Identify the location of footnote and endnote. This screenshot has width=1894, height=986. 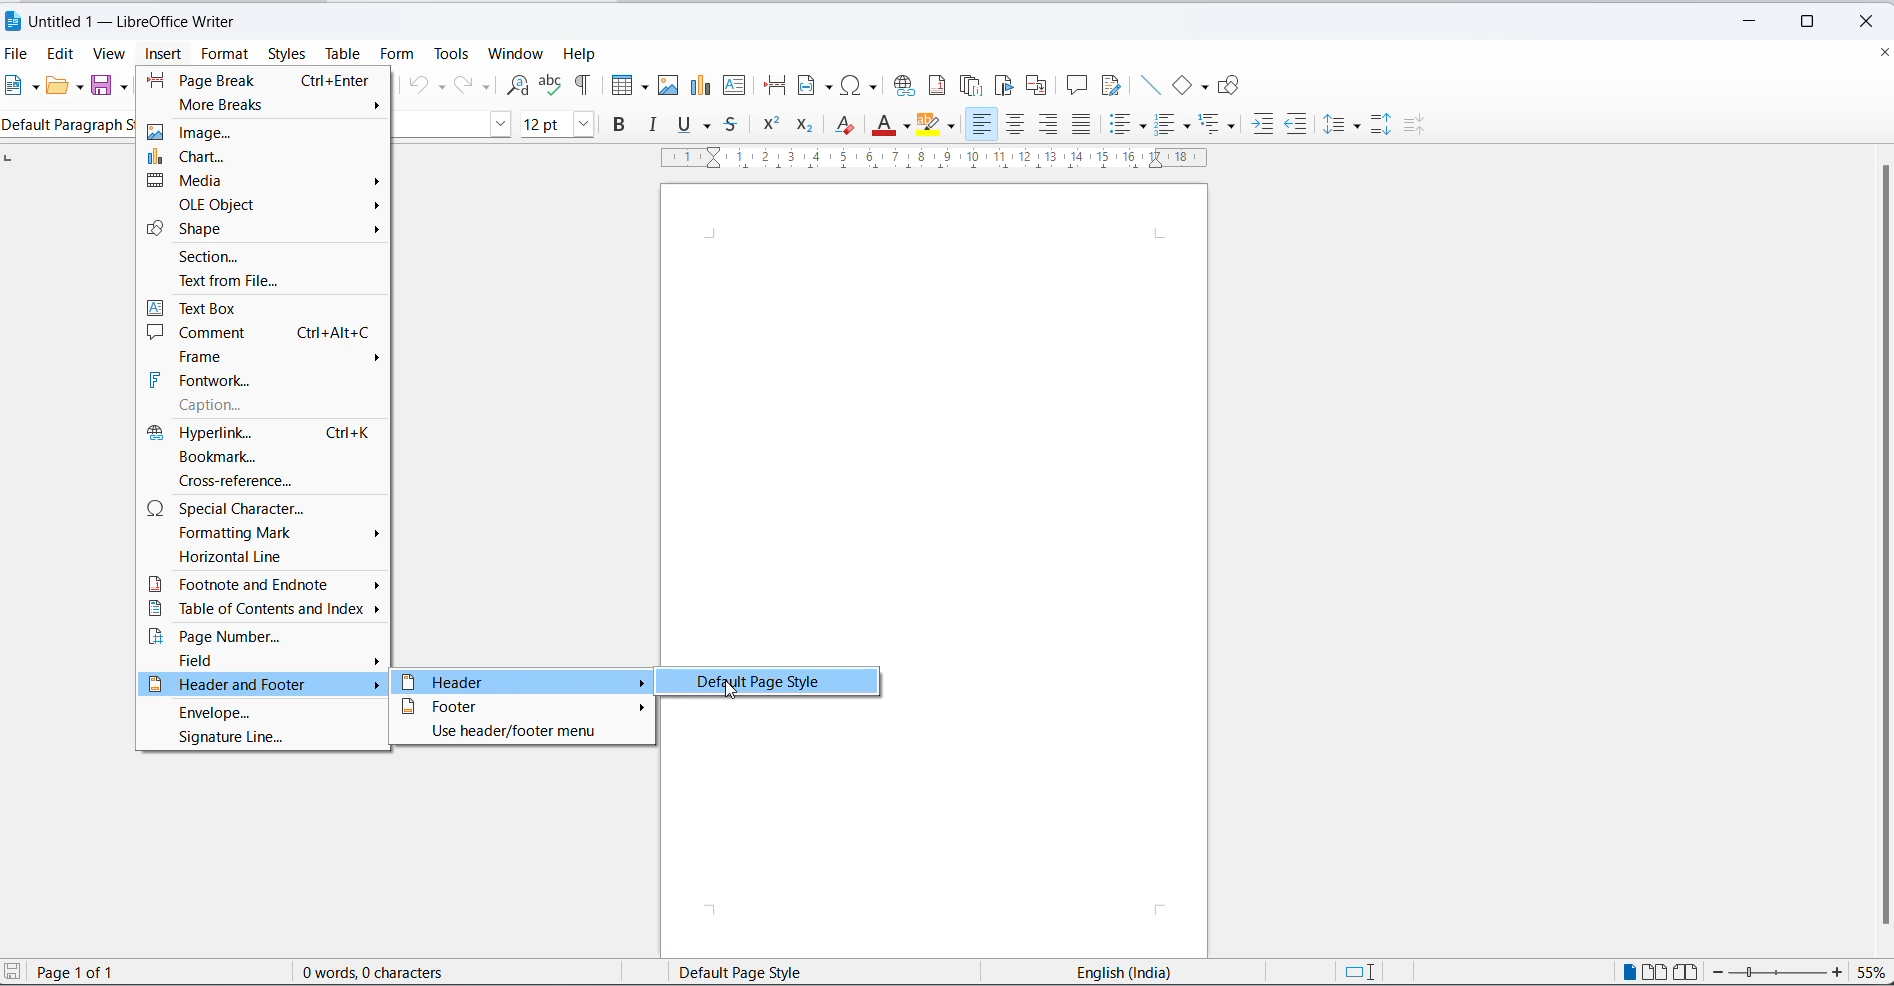
(265, 585).